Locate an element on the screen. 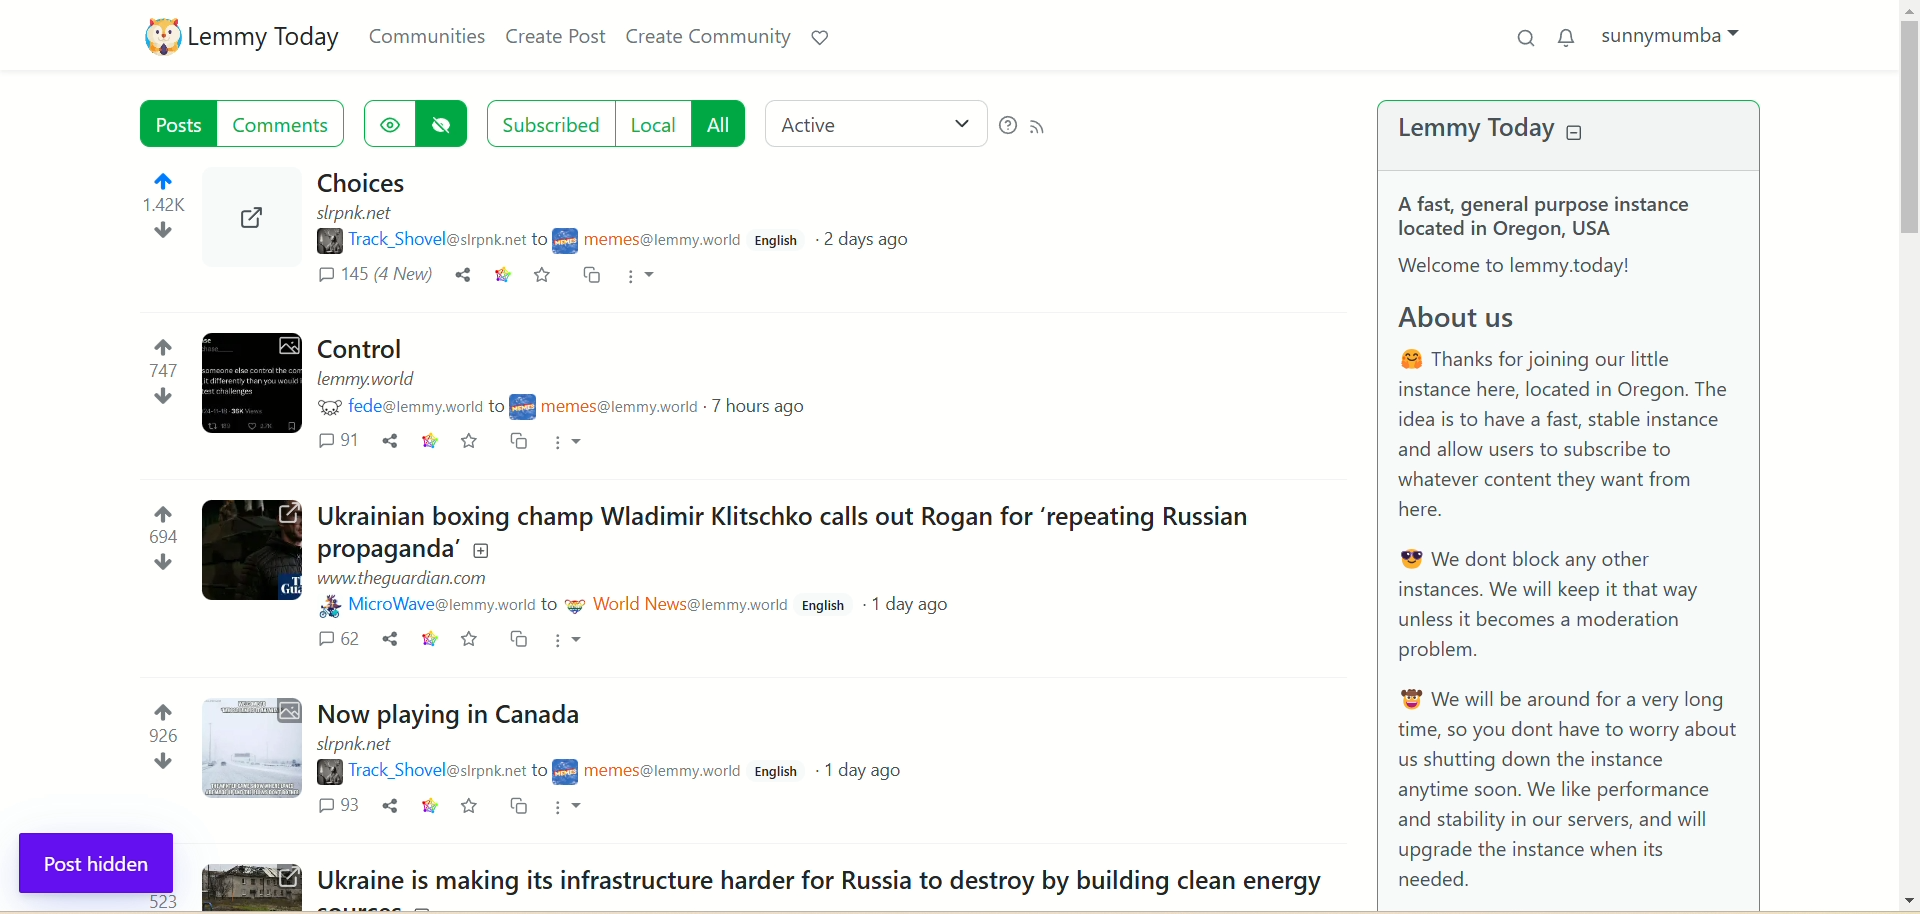 The height and width of the screenshot is (914, 1920). Expand the post with image details is located at coordinates (250, 552).